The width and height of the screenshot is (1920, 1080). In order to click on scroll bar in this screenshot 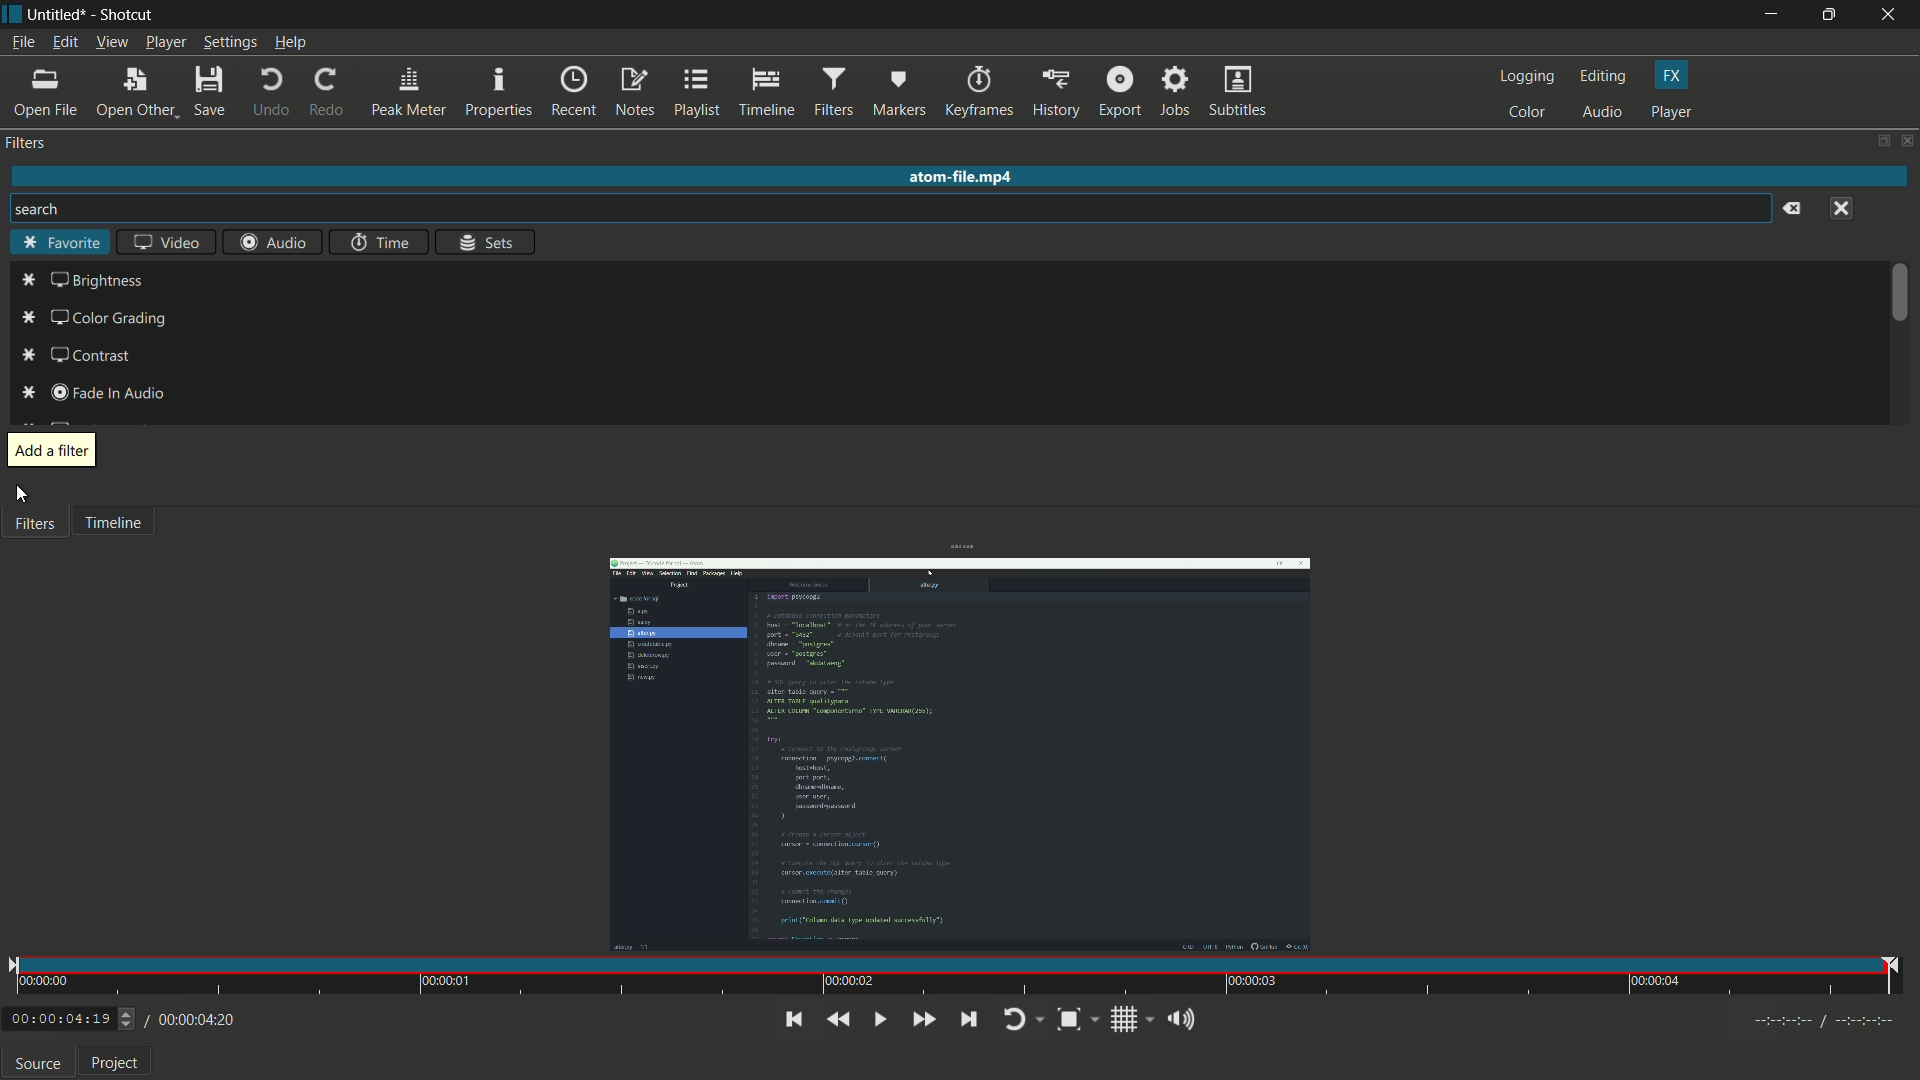, I will do `click(1899, 292)`.